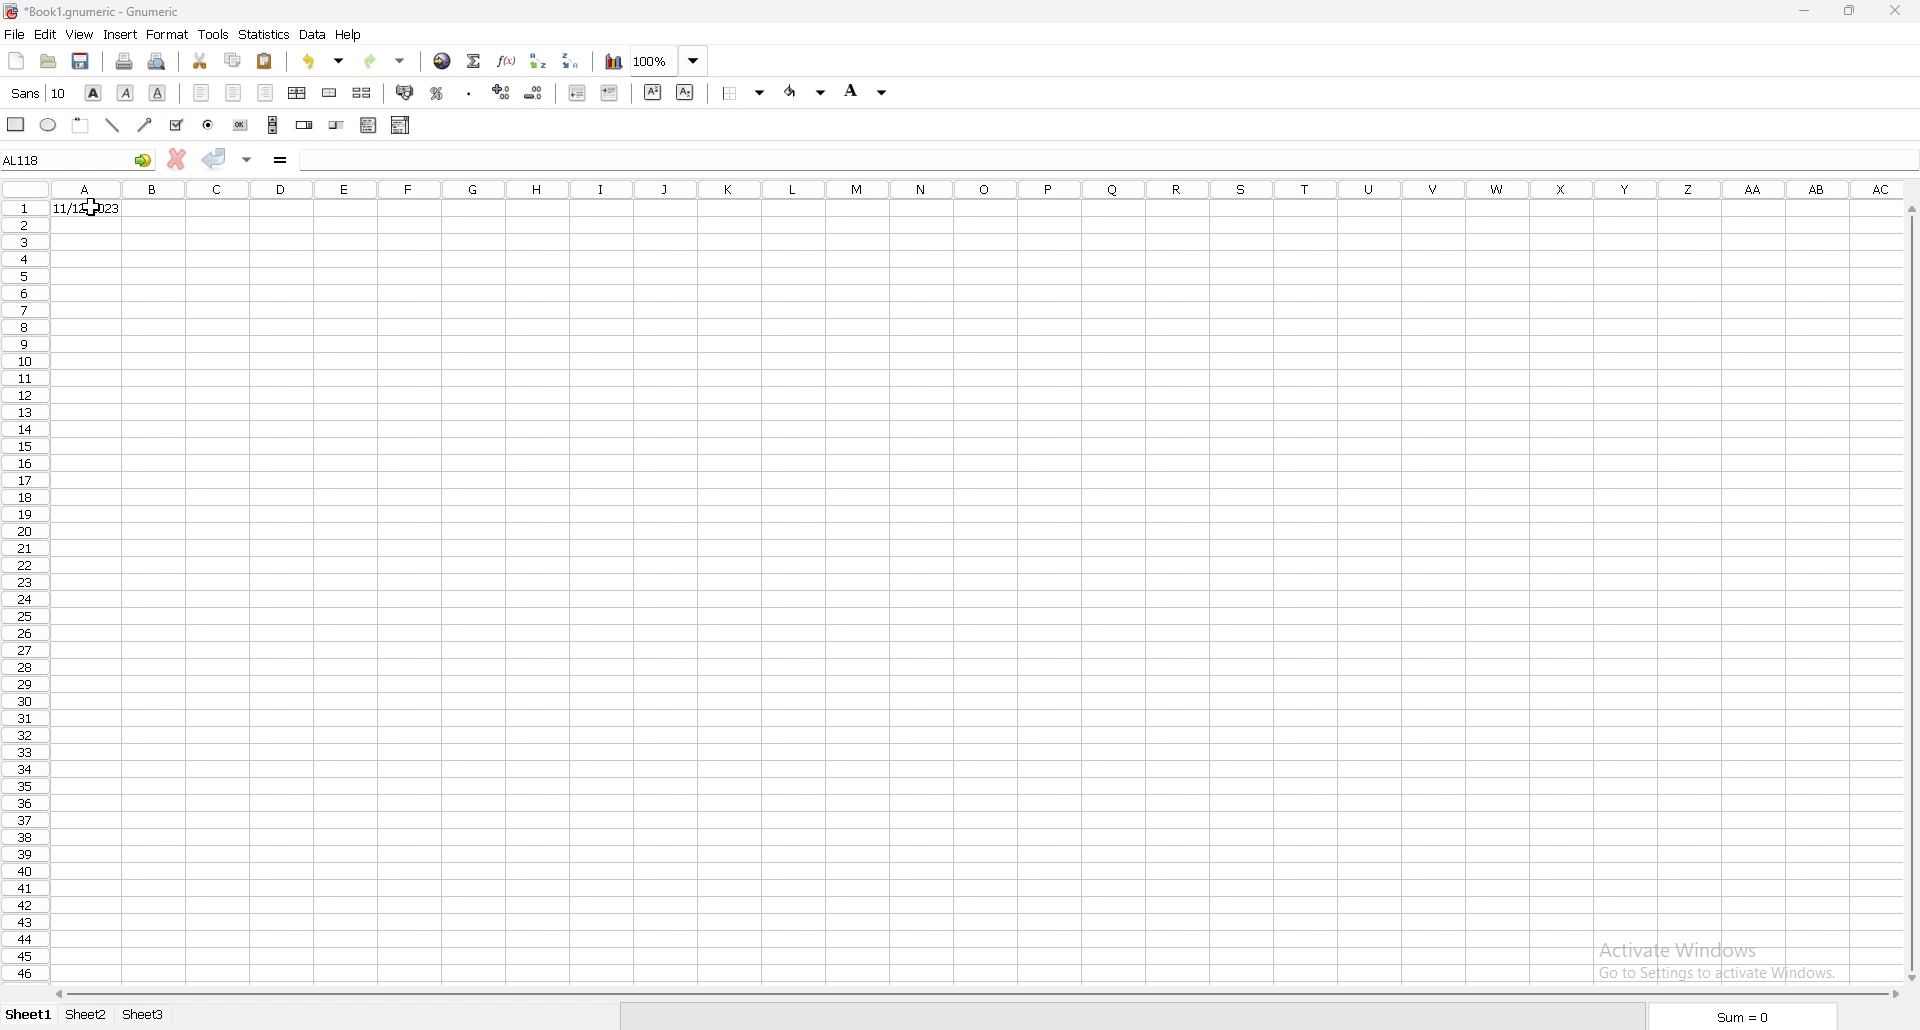  What do you see at coordinates (539, 60) in the screenshot?
I see `sort ascending` at bounding box center [539, 60].